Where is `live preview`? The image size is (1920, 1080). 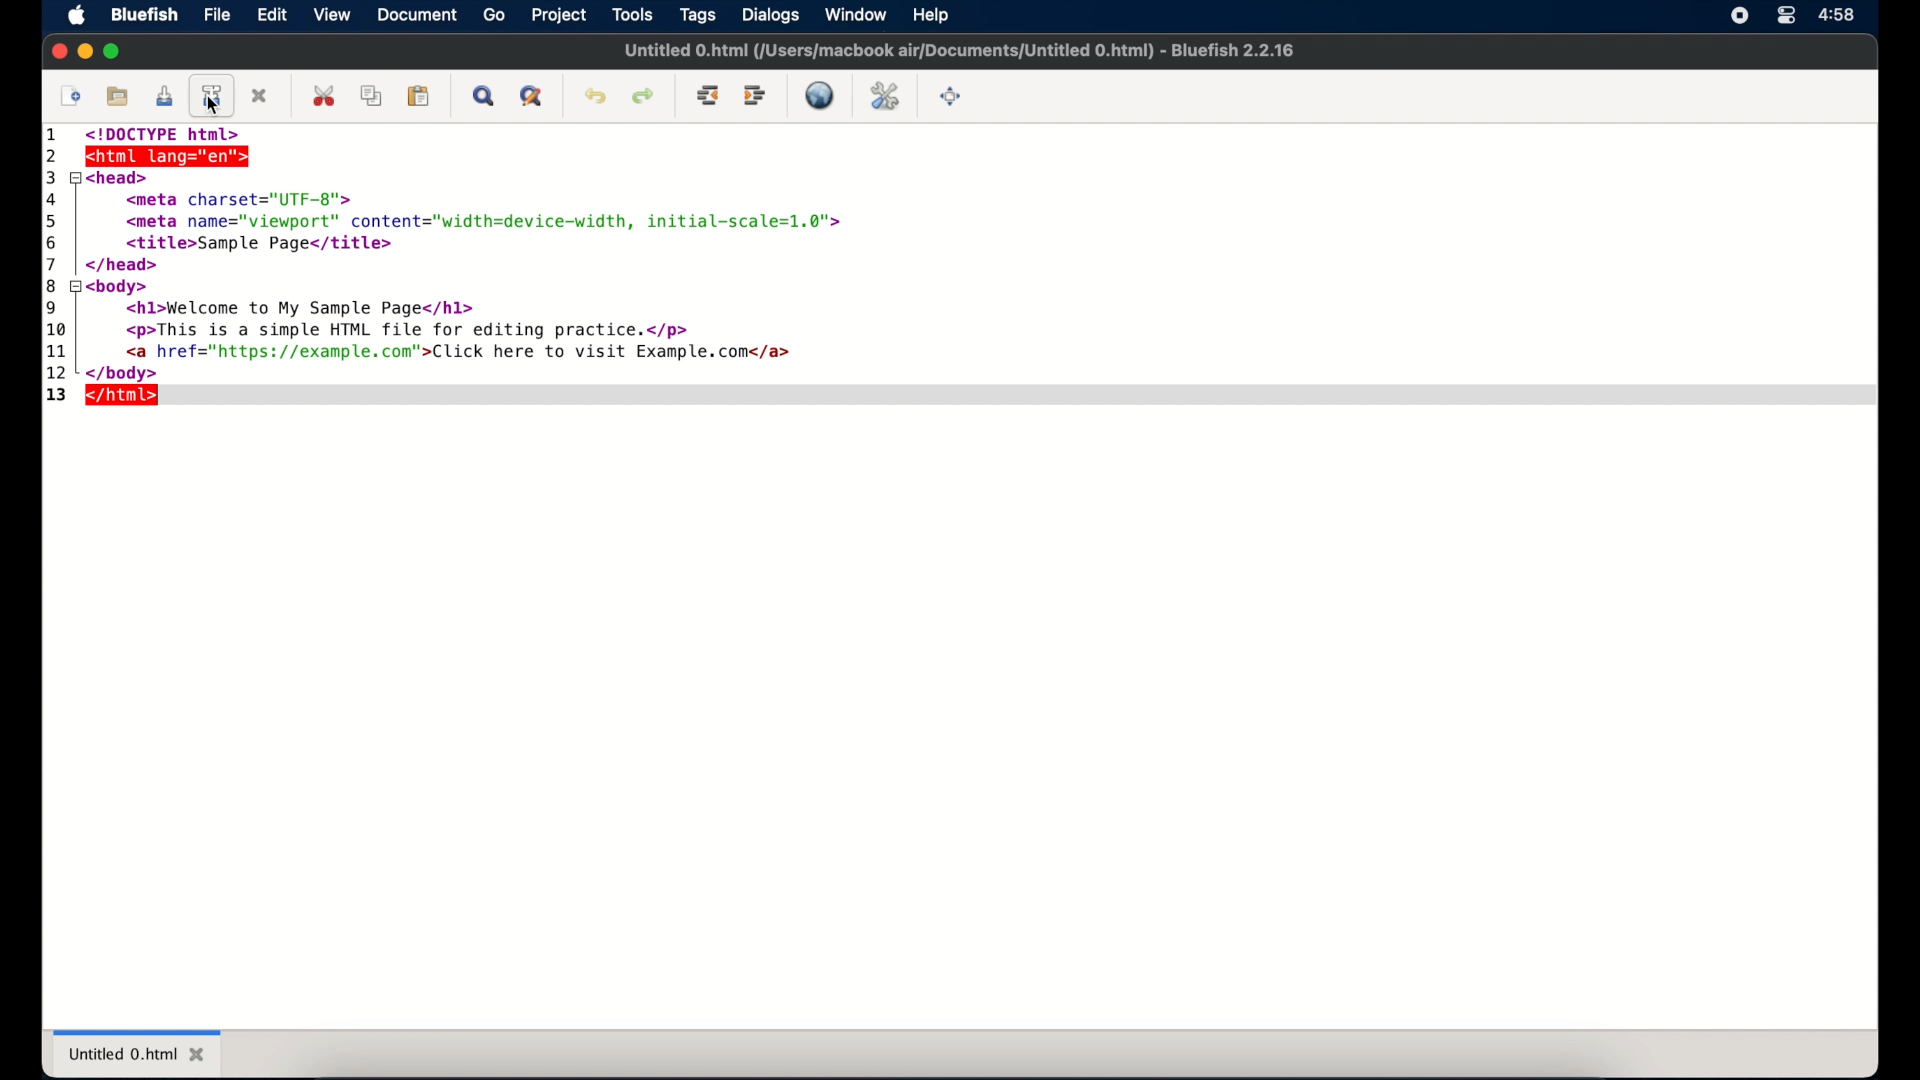 live preview is located at coordinates (819, 95).